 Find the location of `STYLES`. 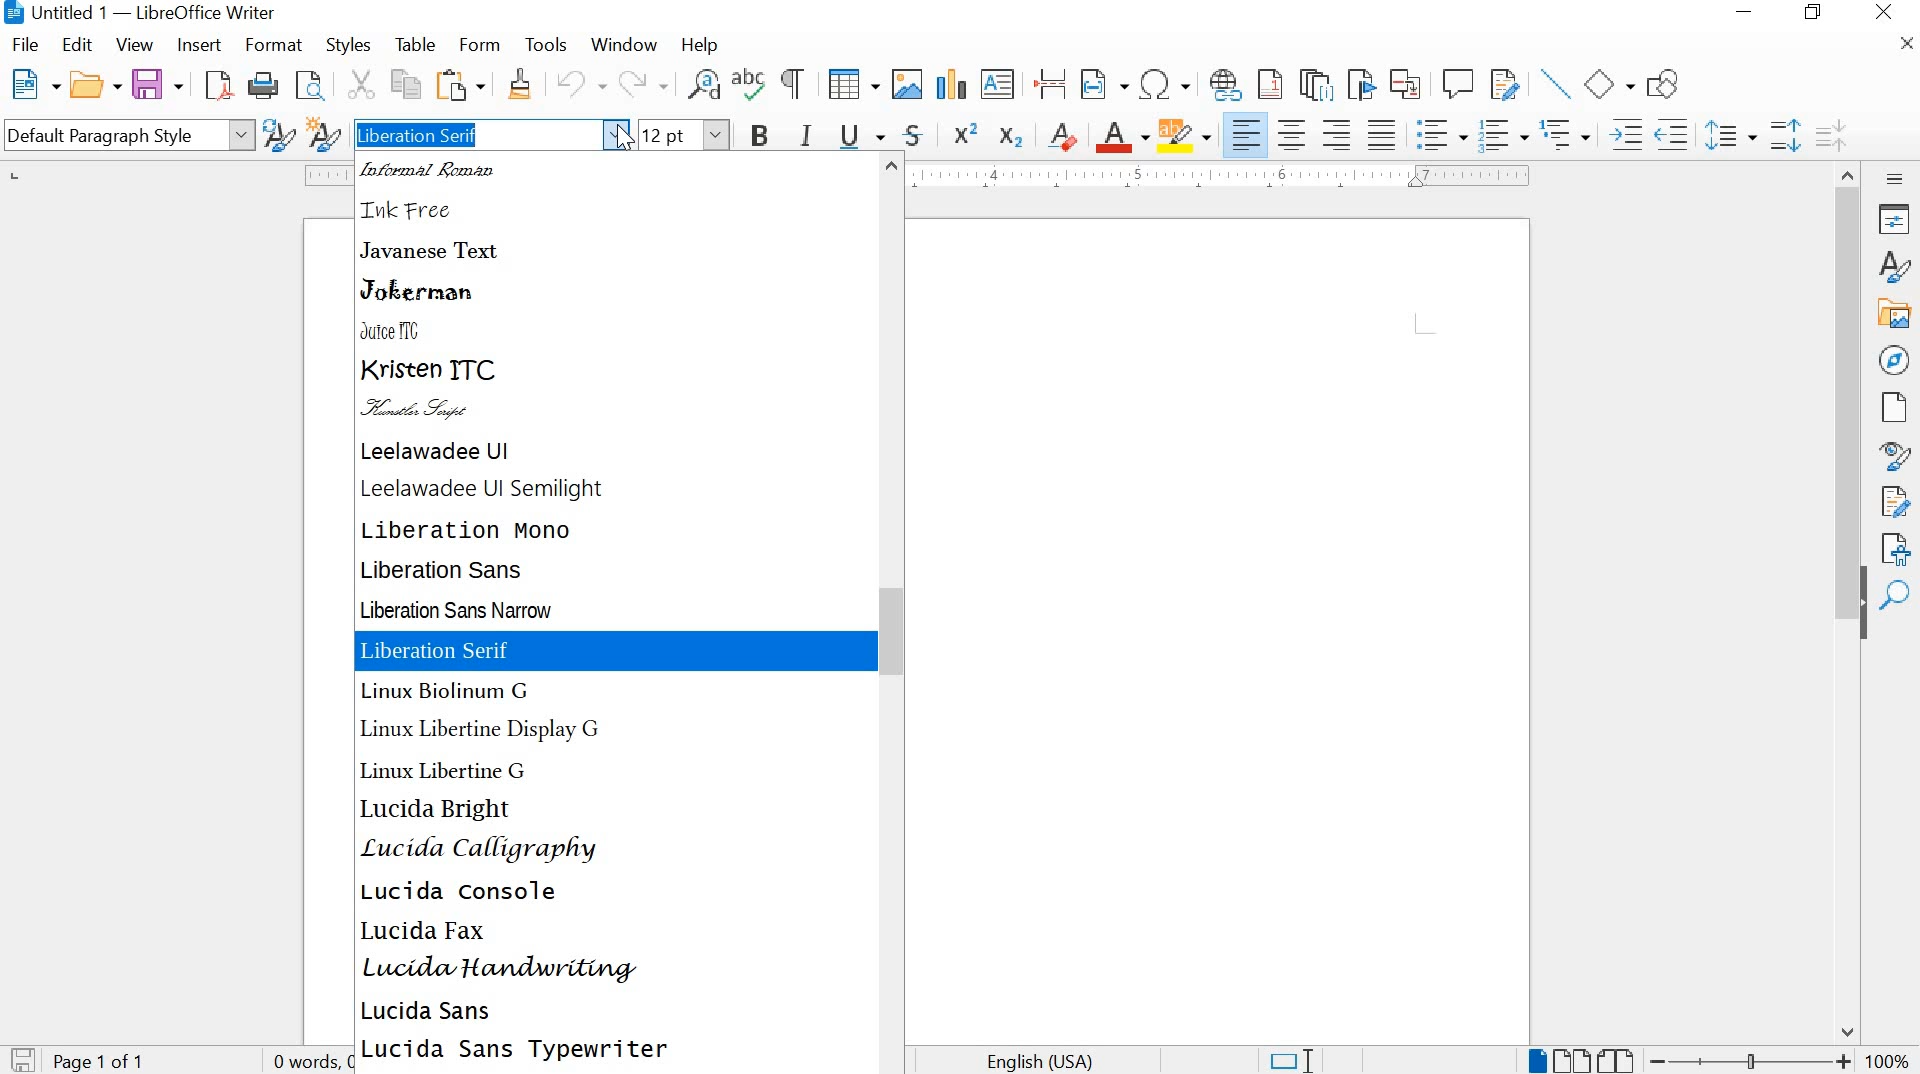

STYLES is located at coordinates (347, 47).